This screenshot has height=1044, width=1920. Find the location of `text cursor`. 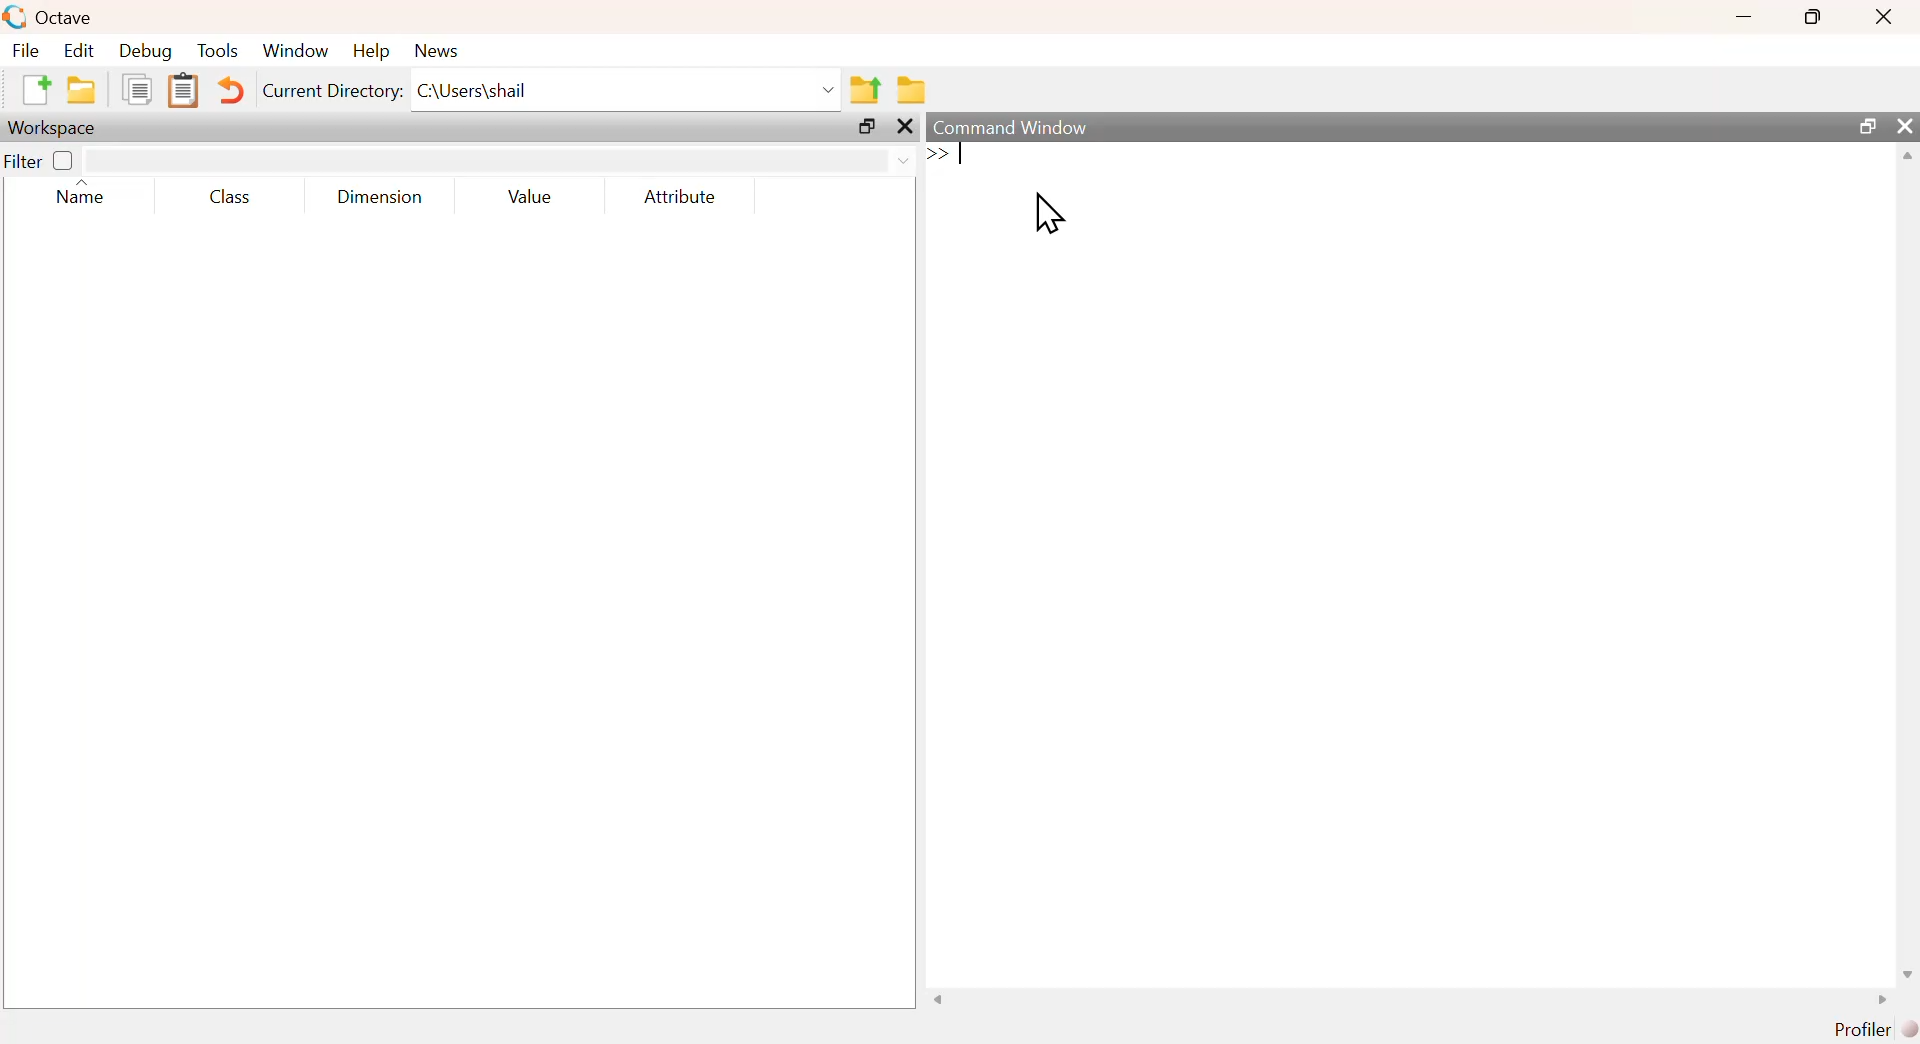

text cursor is located at coordinates (962, 157).